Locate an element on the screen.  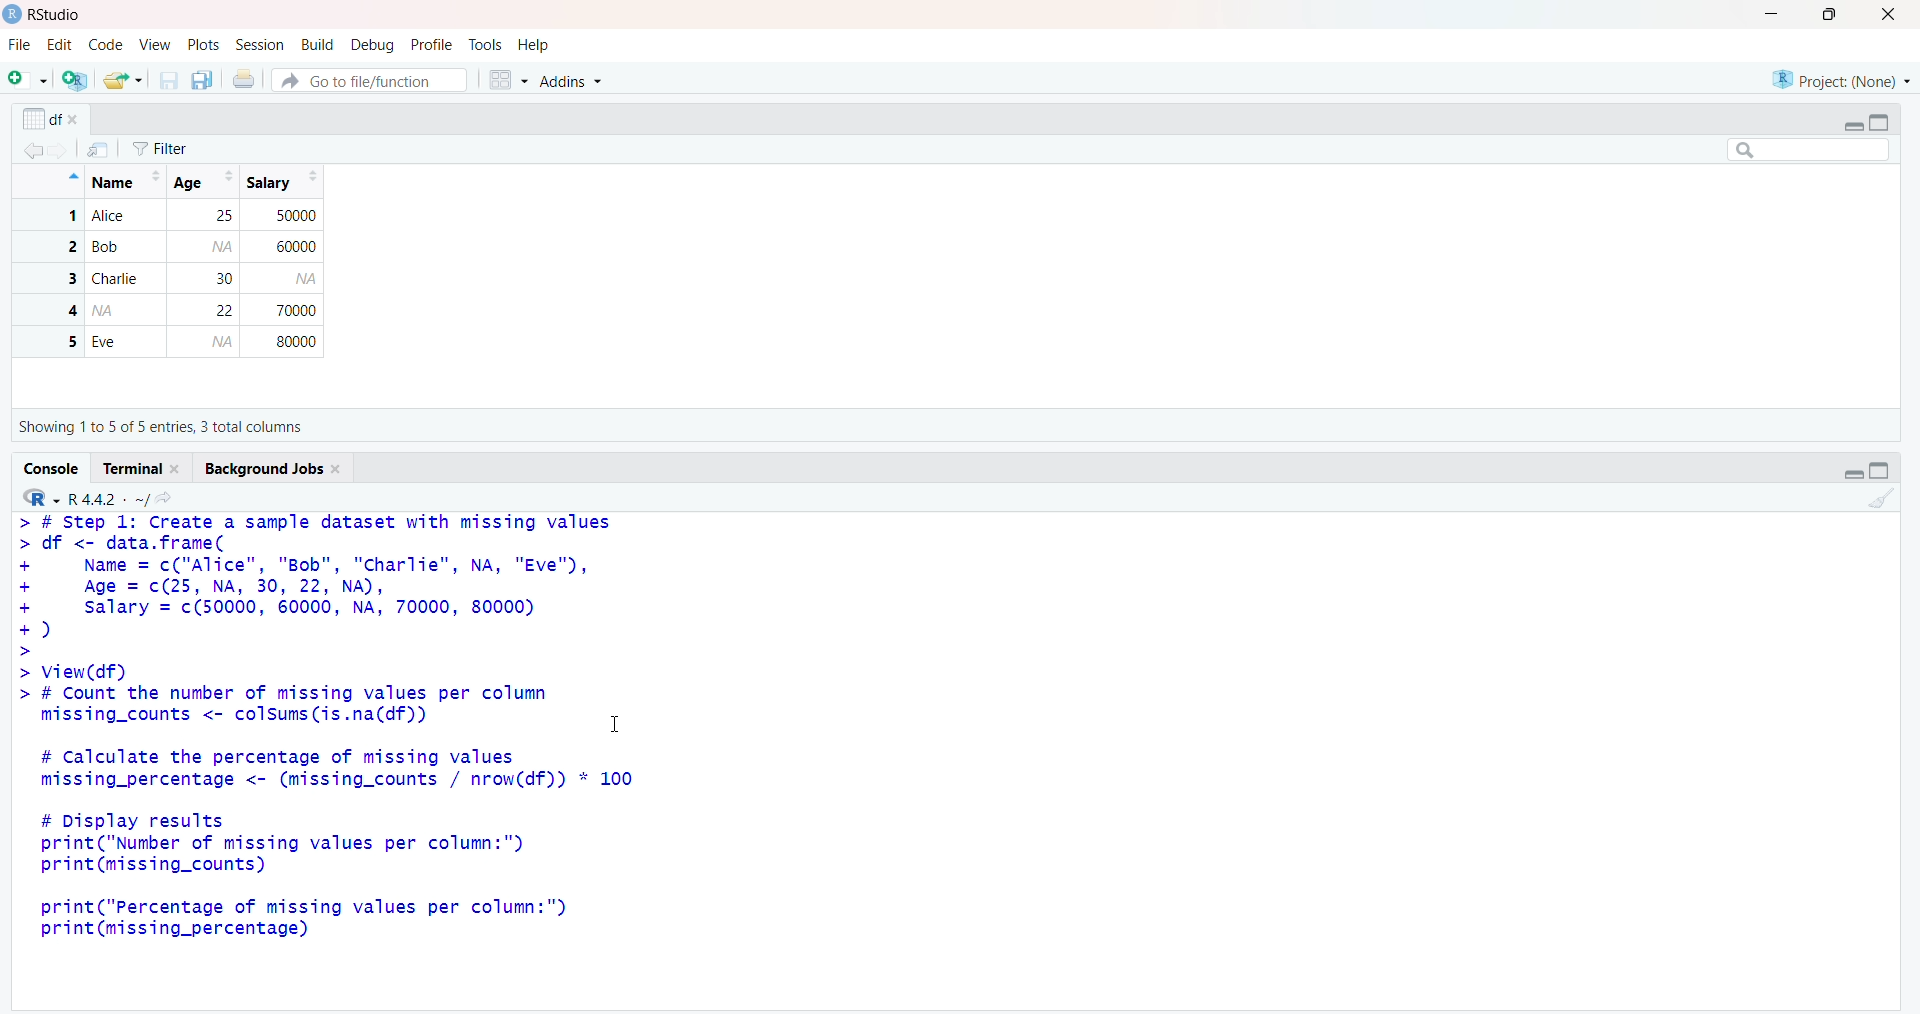
Show in new window is located at coordinates (104, 148).